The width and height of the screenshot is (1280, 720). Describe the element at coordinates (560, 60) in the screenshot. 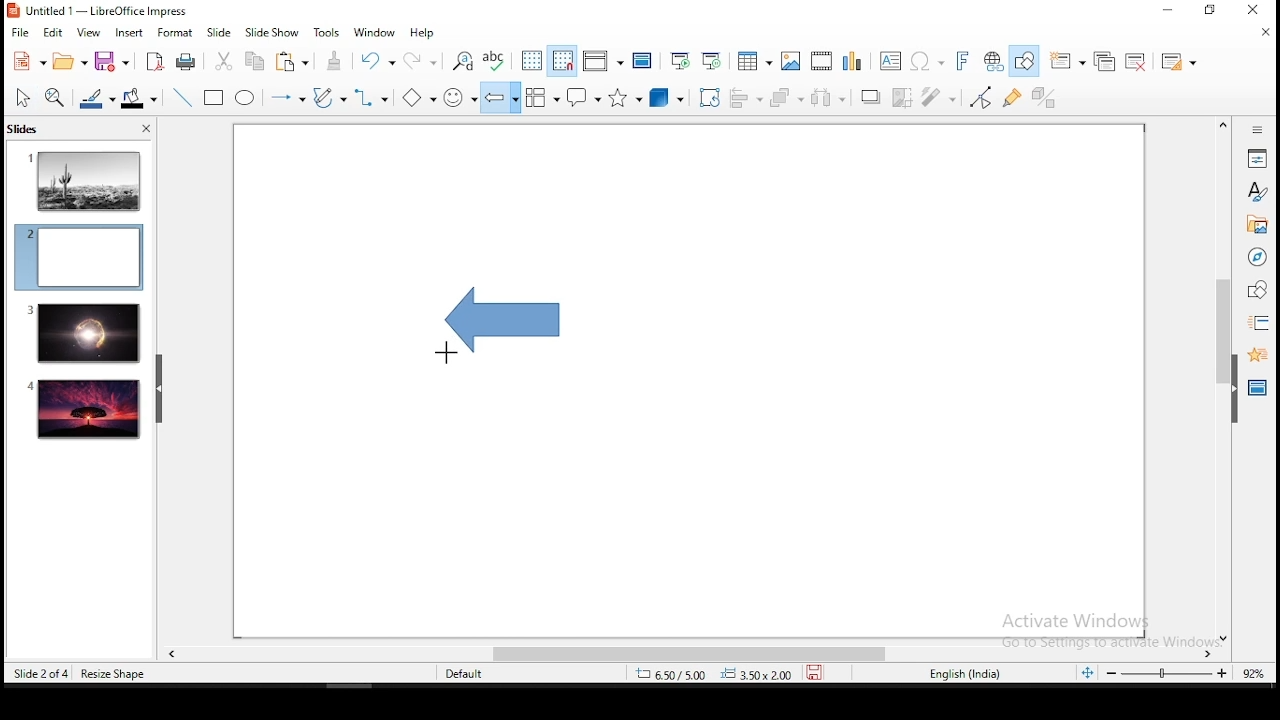

I see `snap to grid` at that location.